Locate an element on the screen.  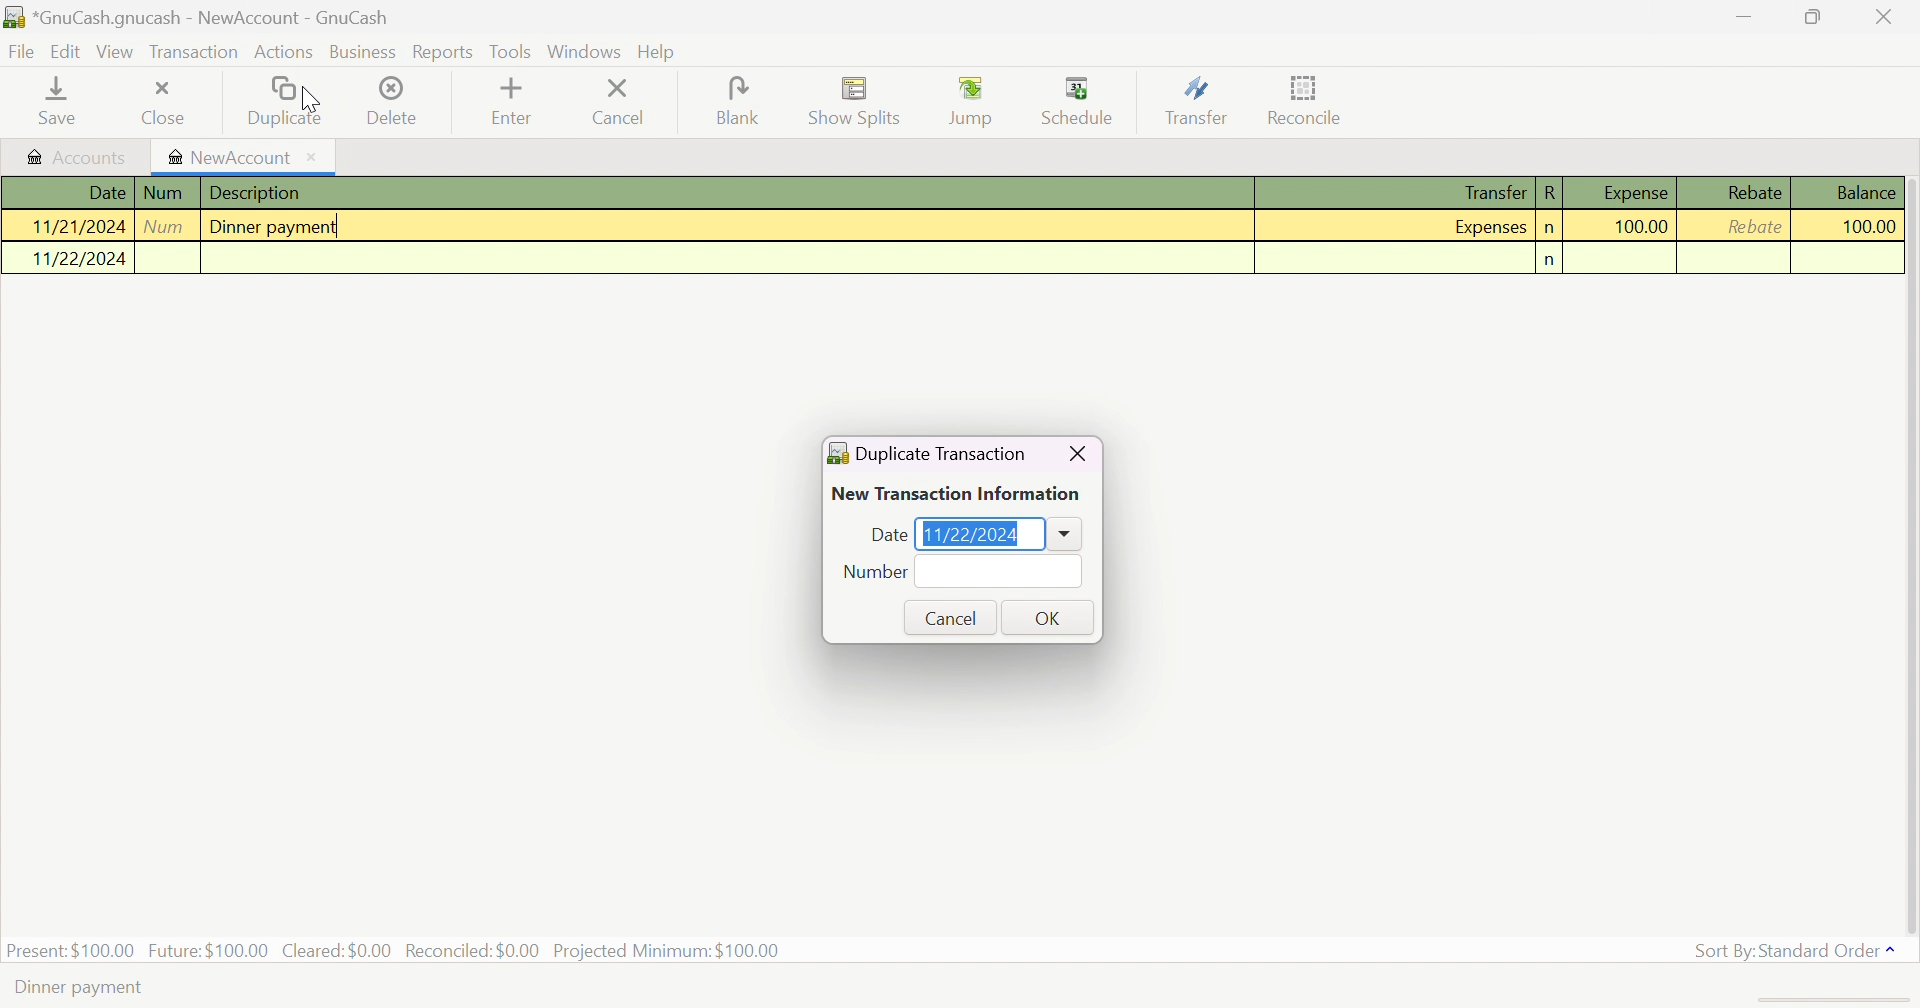
11/21/2024 is located at coordinates (76, 226).